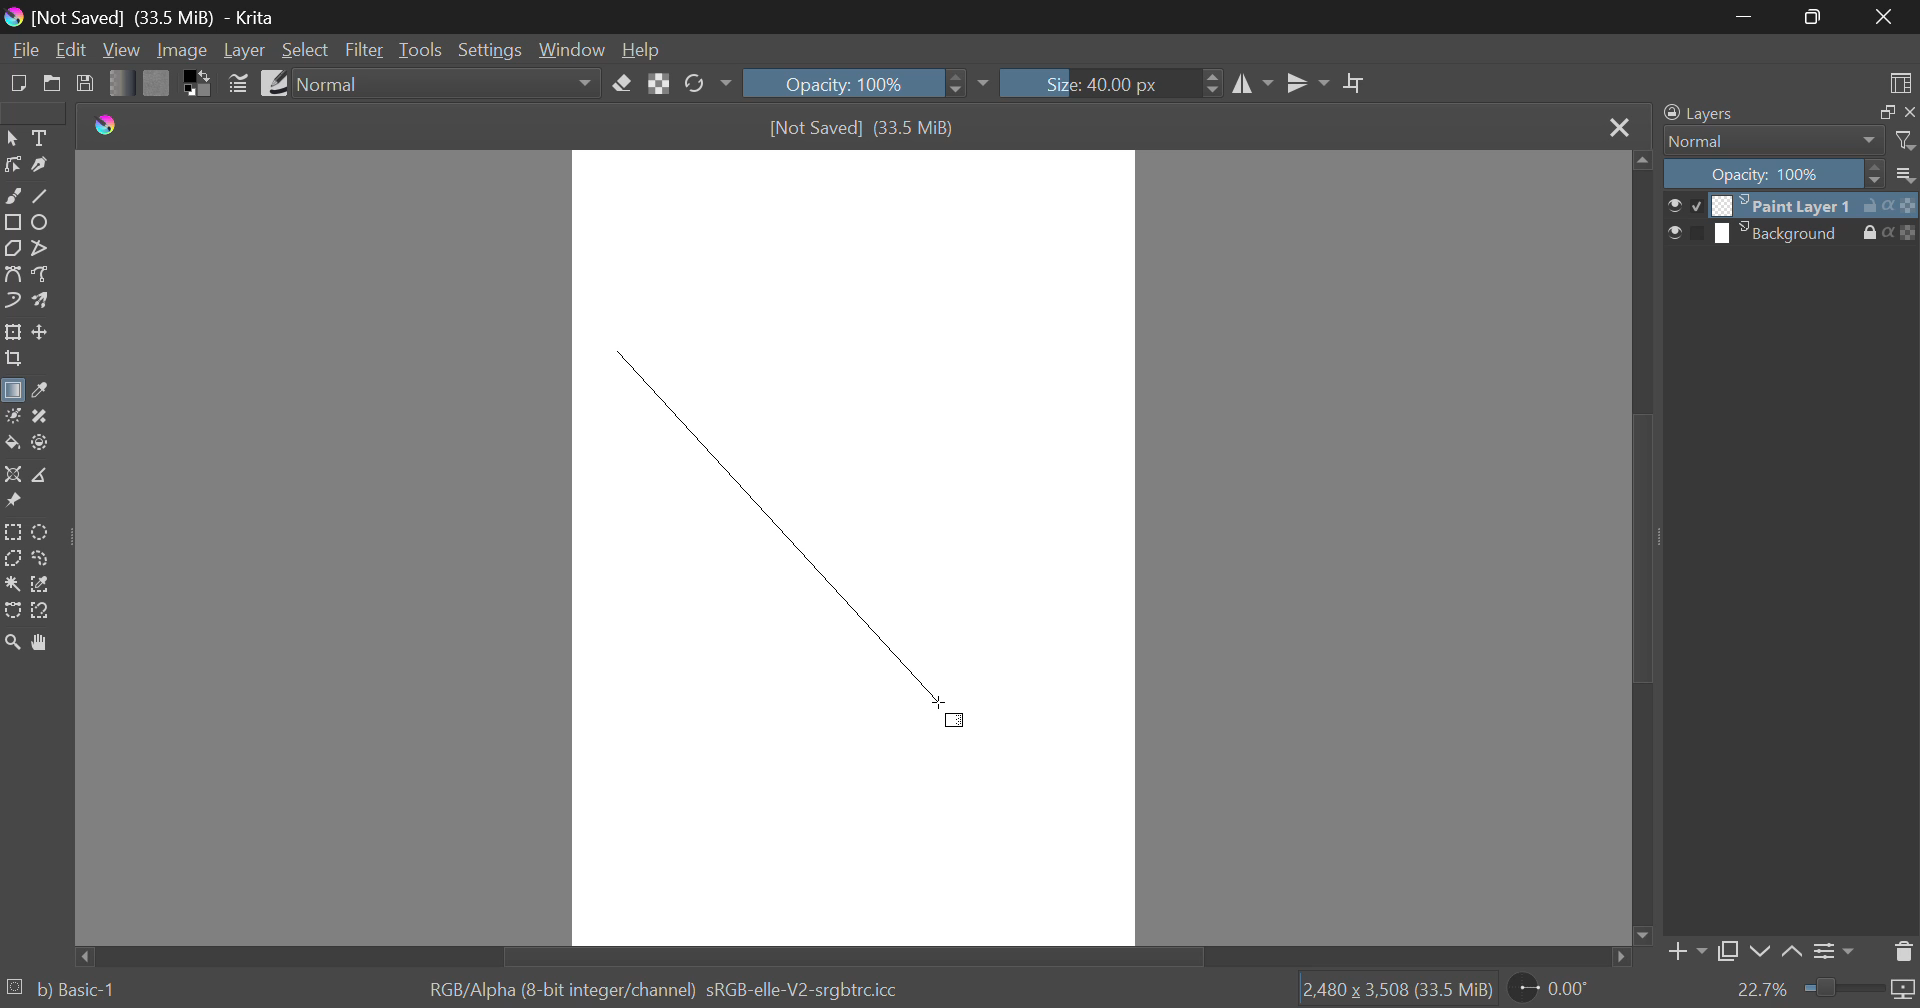 The height and width of the screenshot is (1008, 1920). What do you see at coordinates (305, 50) in the screenshot?
I see `Select` at bounding box center [305, 50].